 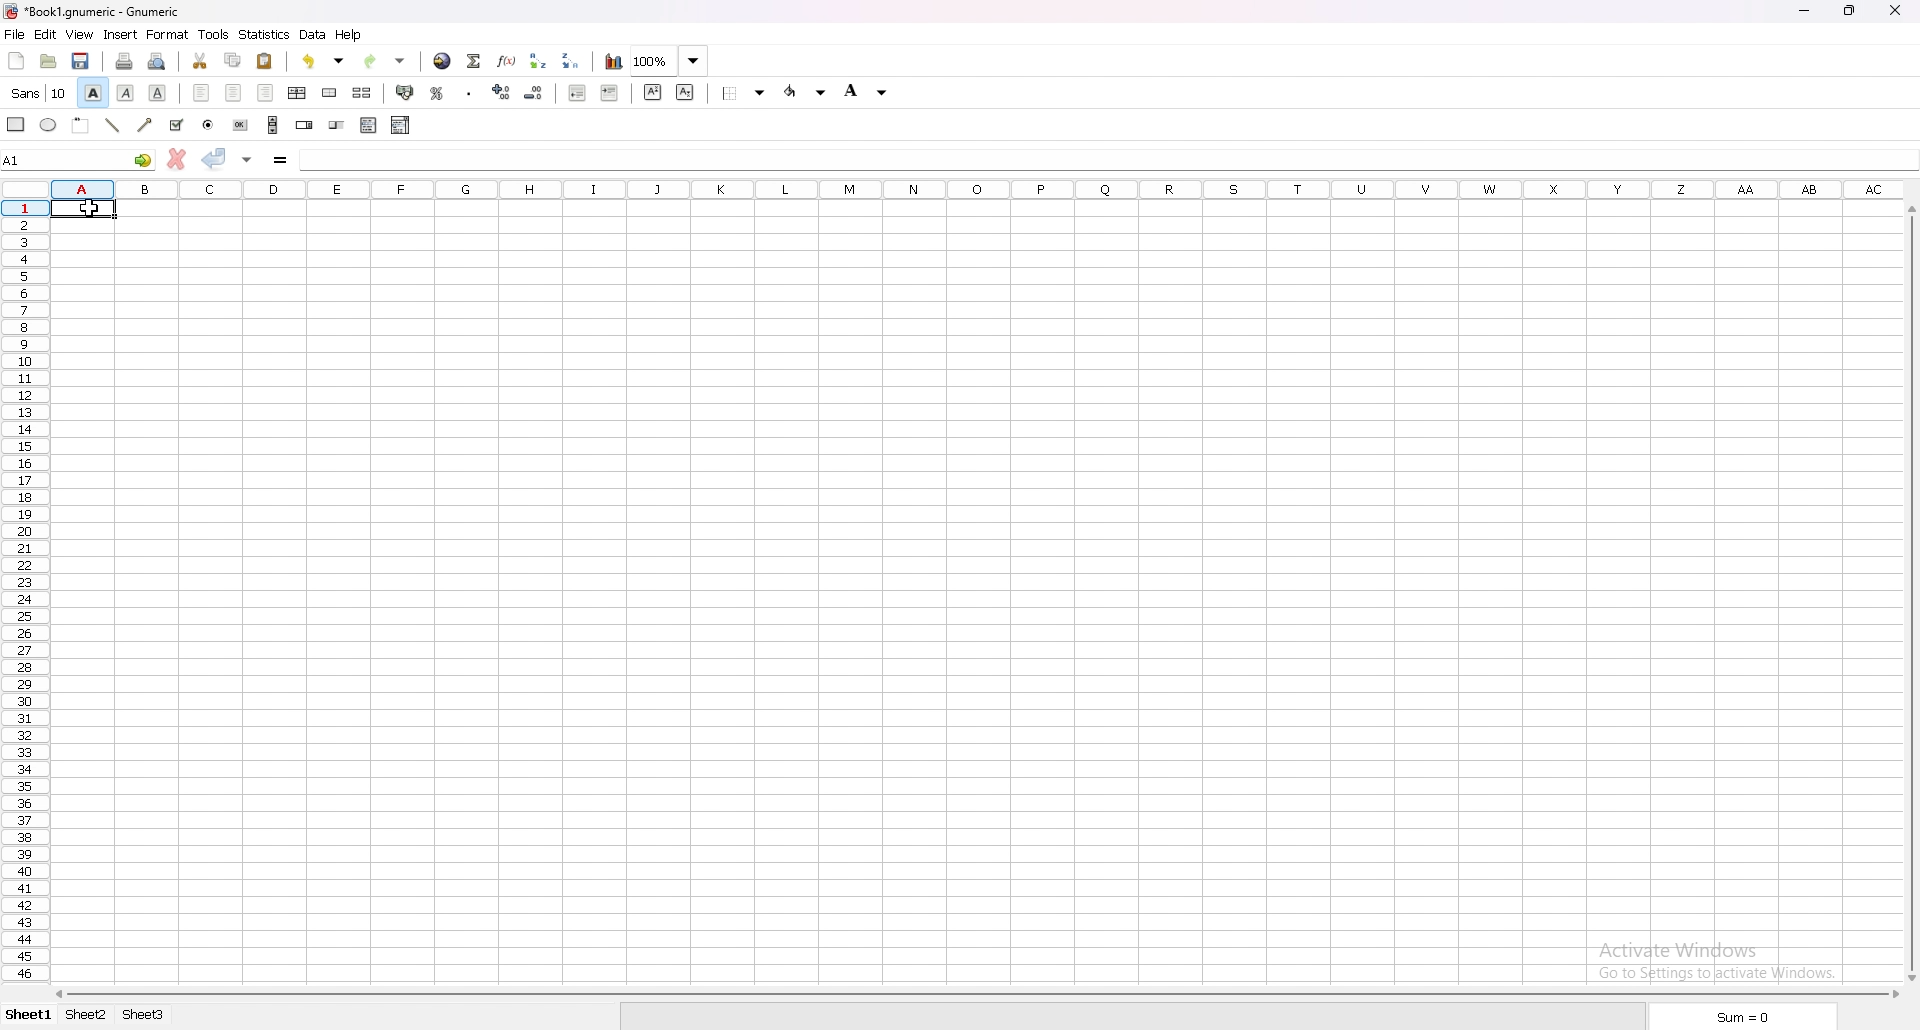 I want to click on centre horizontally, so click(x=298, y=94).